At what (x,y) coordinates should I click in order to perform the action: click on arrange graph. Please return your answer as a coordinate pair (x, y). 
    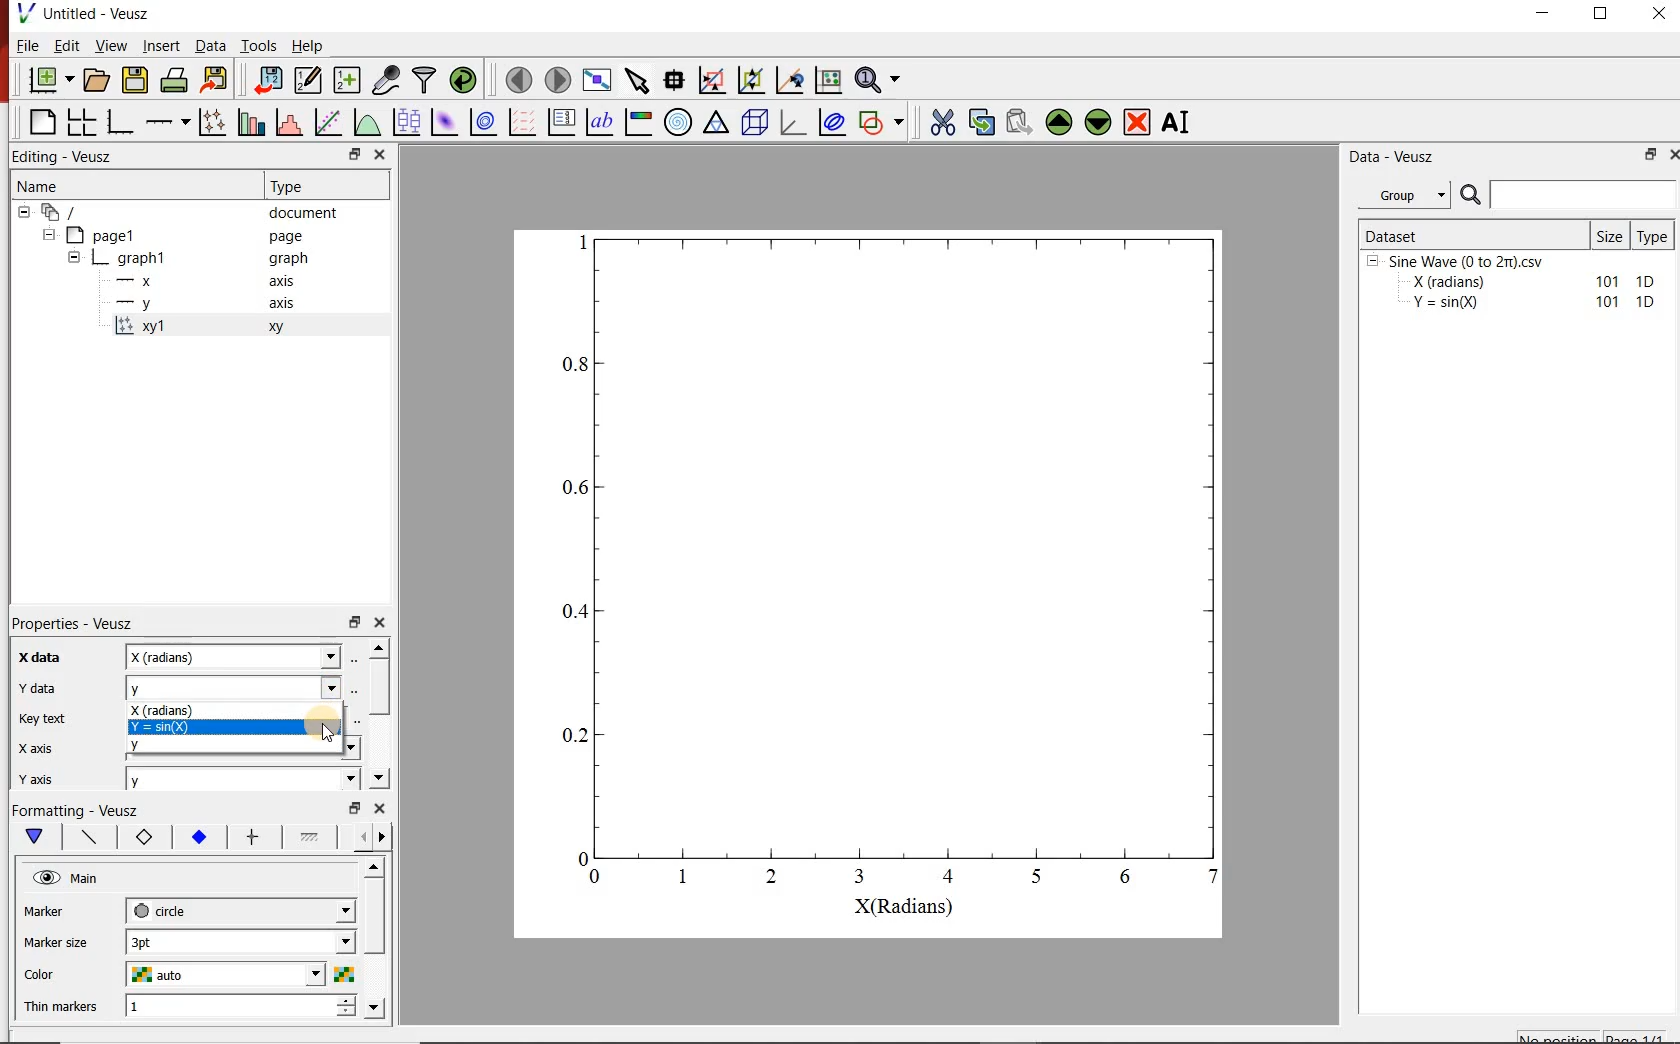
    Looking at the image, I should click on (82, 122).